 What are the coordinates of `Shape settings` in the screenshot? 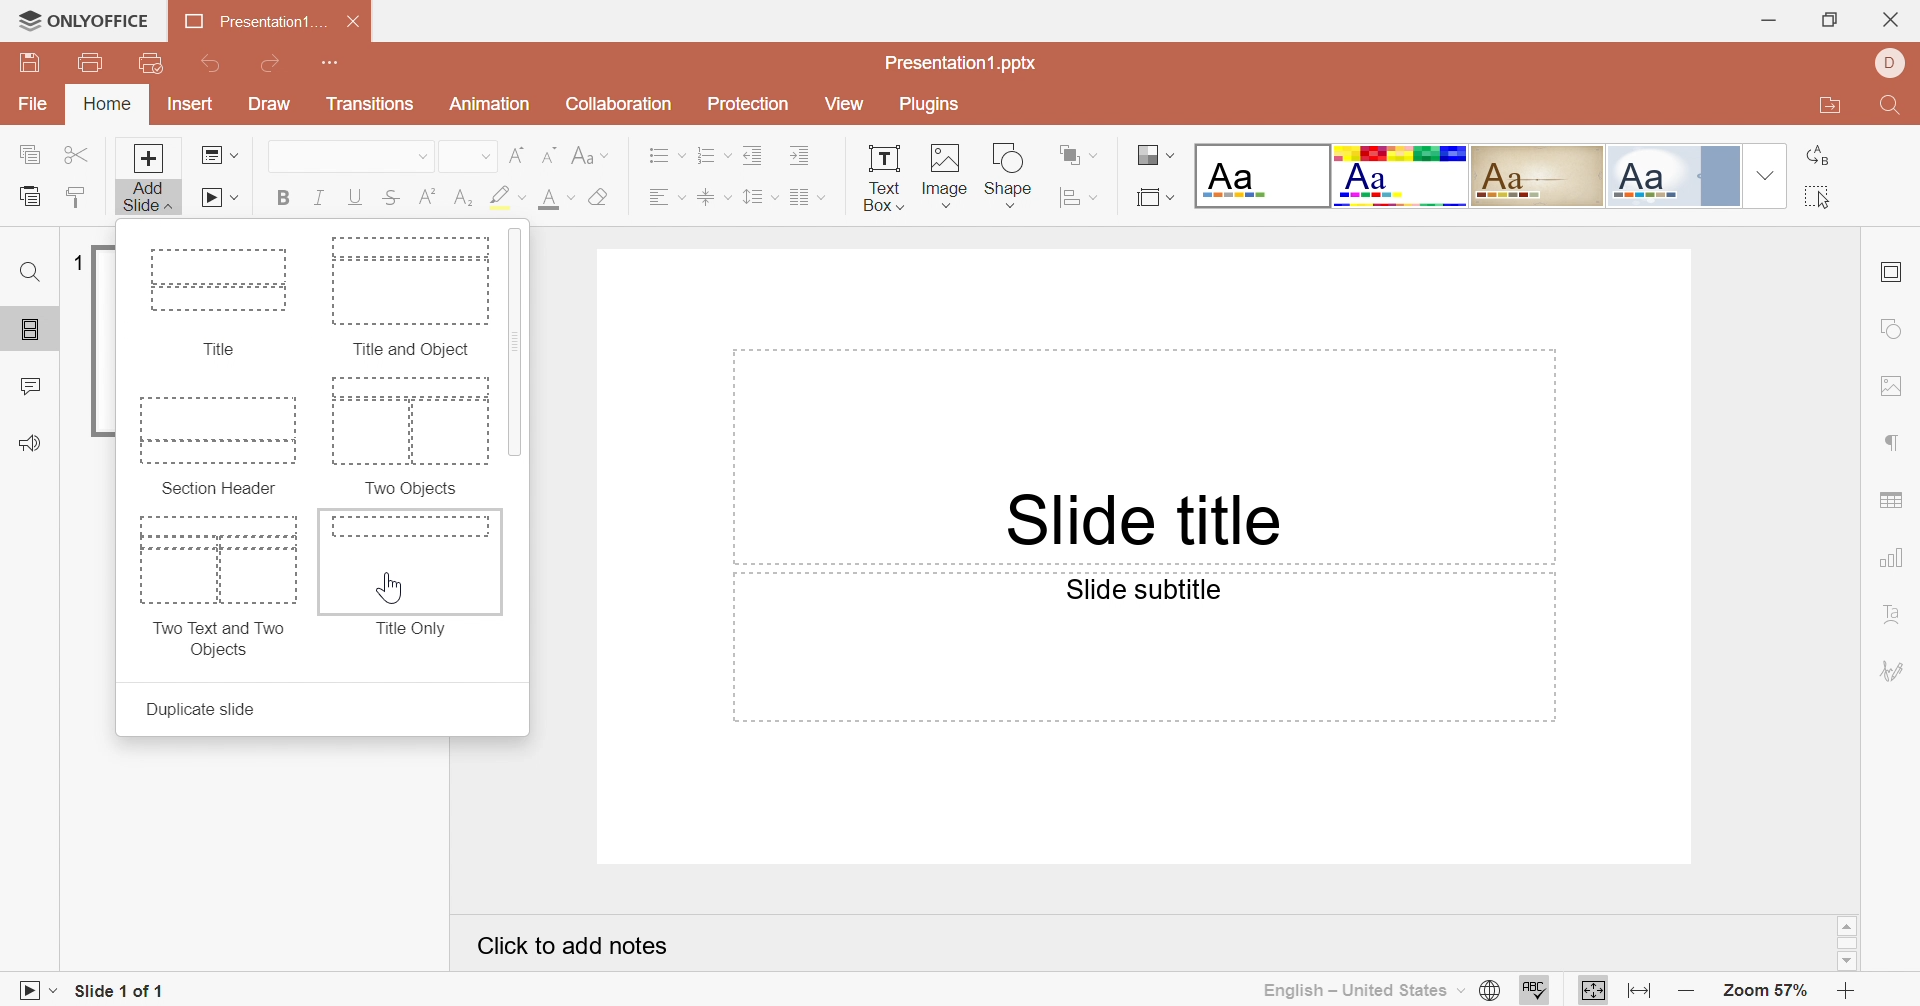 It's located at (1889, 328).